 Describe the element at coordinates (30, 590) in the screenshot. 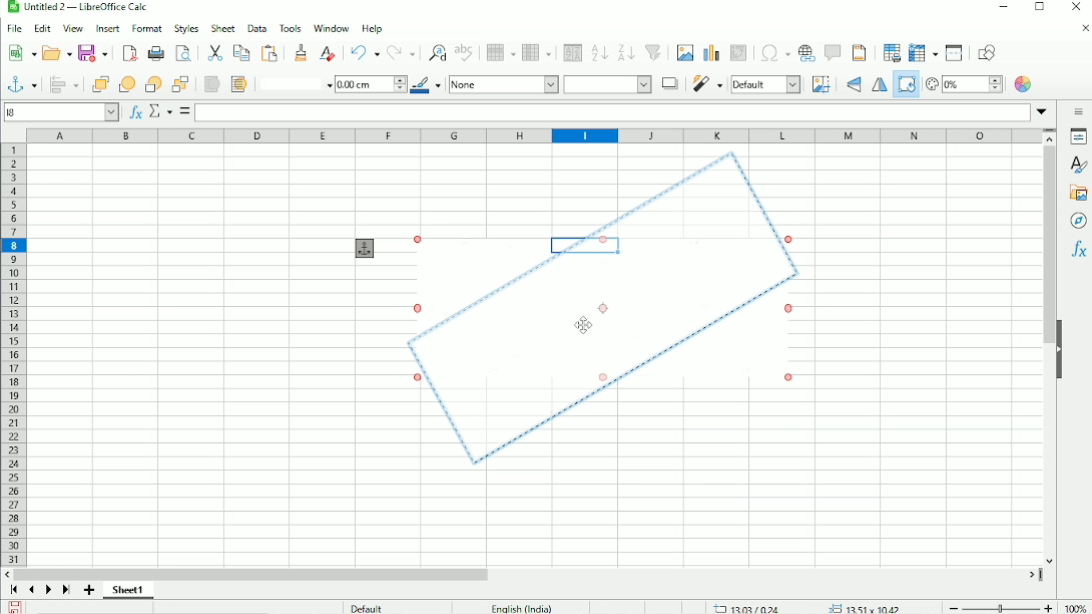

I see `Scroll to previous sheet` at that location.